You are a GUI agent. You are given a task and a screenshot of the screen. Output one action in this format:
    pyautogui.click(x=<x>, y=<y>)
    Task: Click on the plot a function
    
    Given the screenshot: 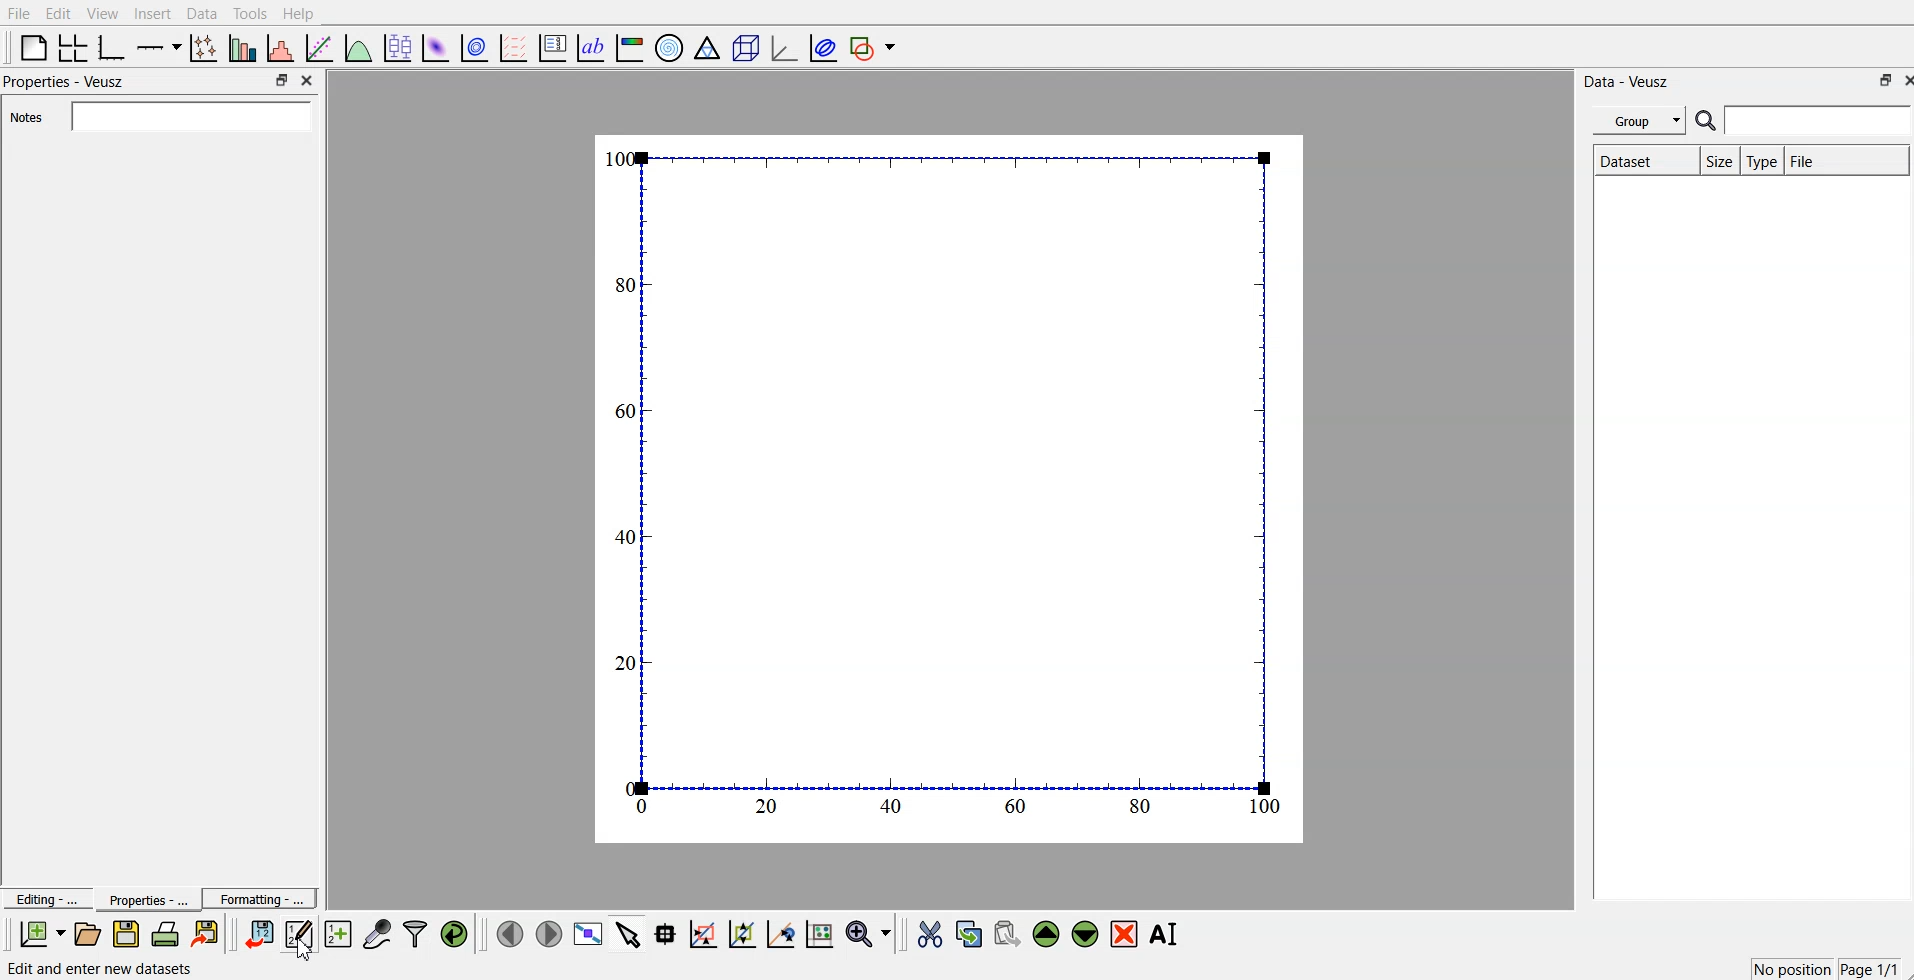 What is the action you would take?
    pyautogui.click(x=359, y=47)
    